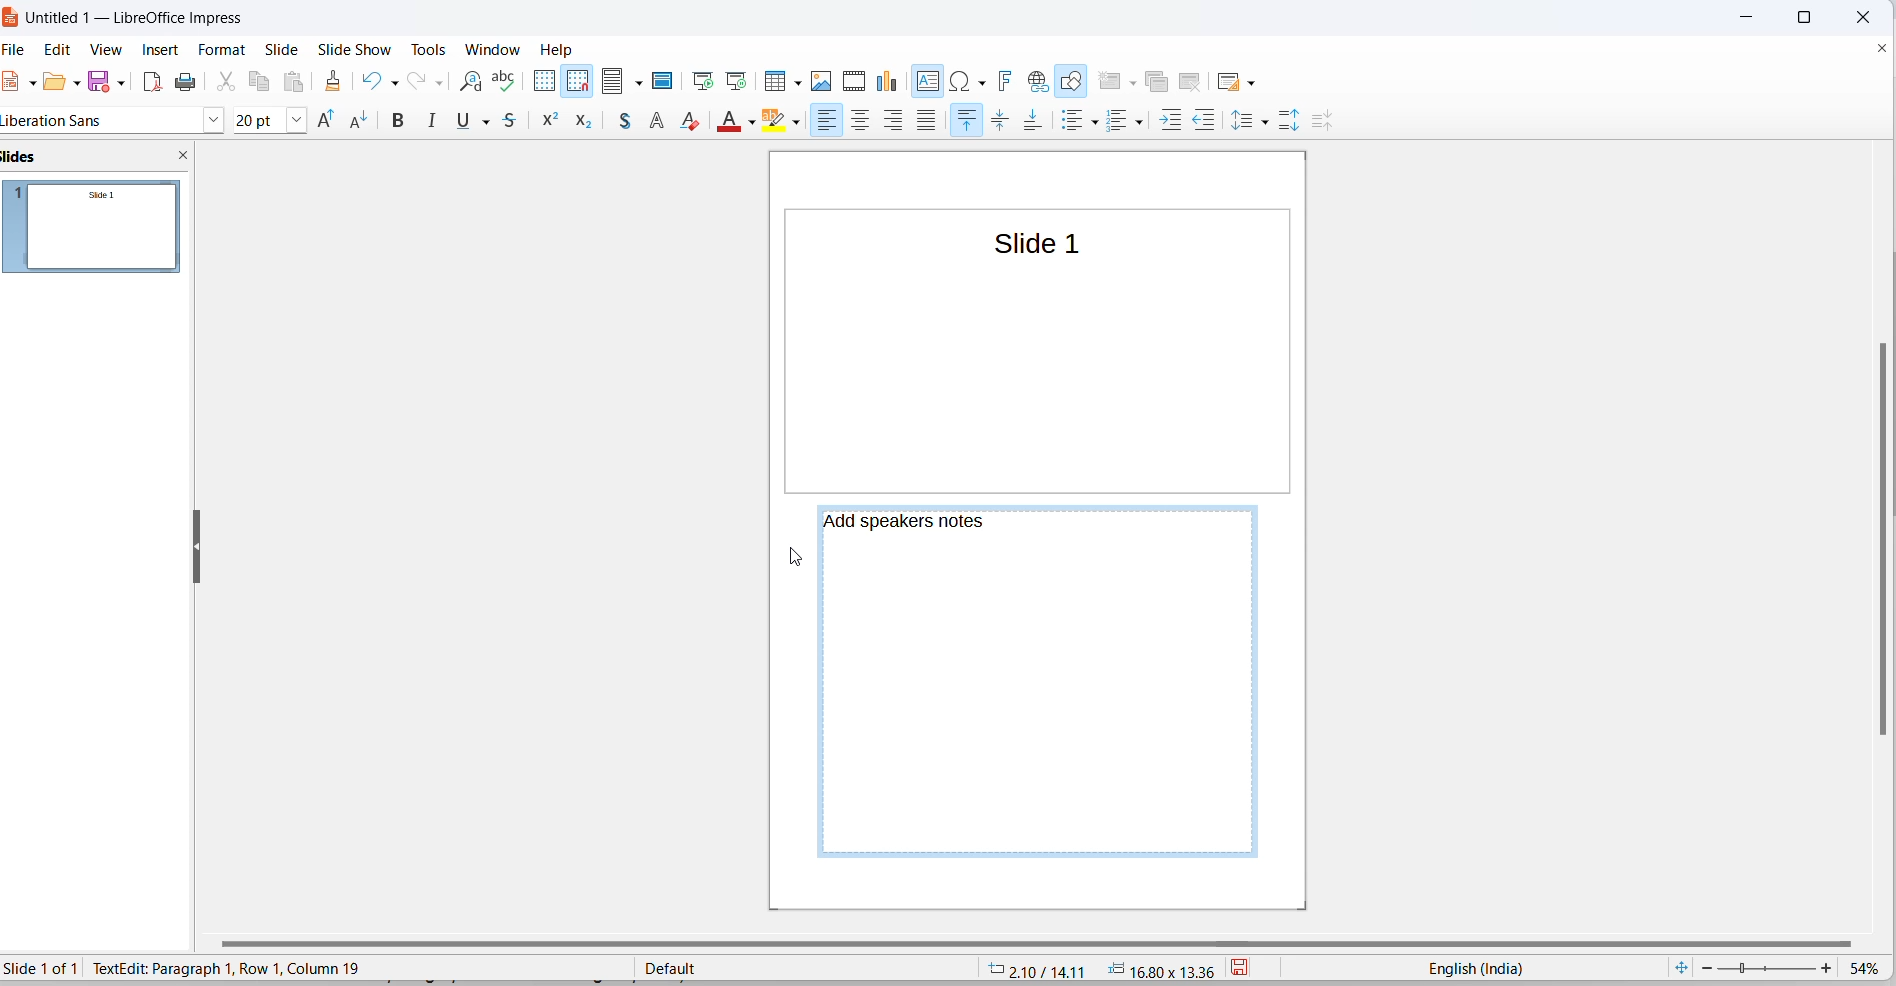 This screenshot has height=986, width=1896. What do you see at coordinates (824, 83) in the screenshot?
I see `insert images` at bounding box center [824, 83].